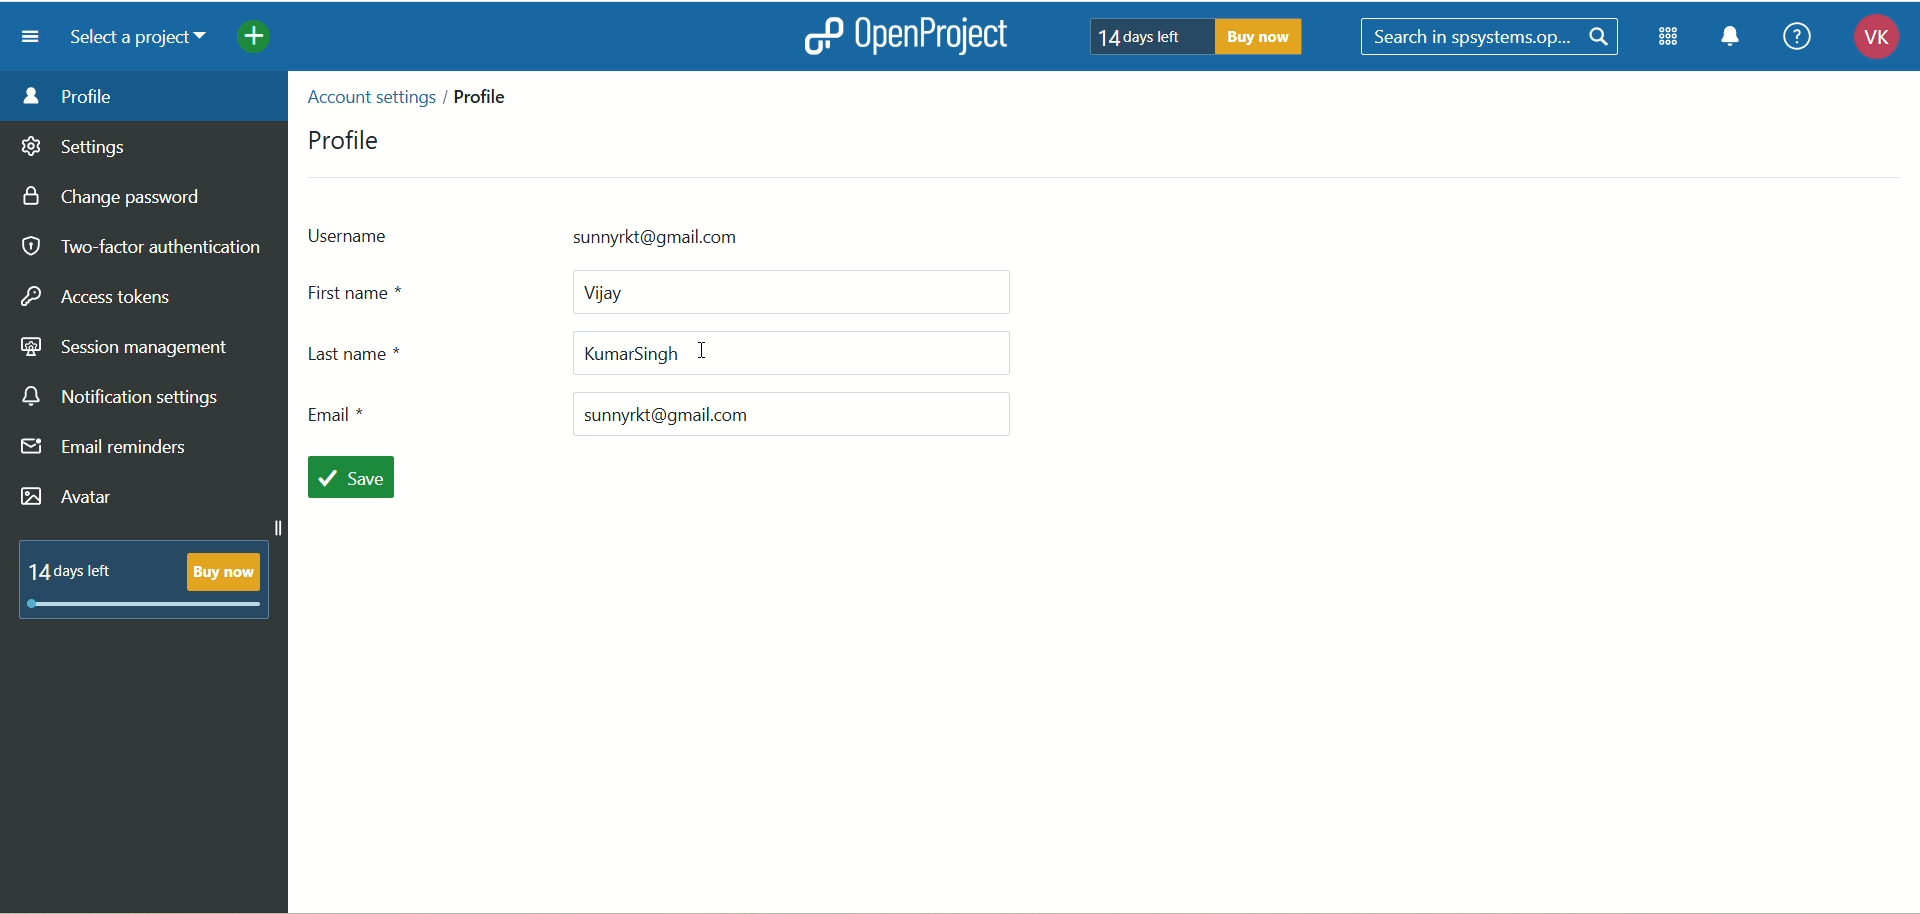  Describe the element at coordinates (943, 38) in the screenshot. I see `openproject` at that location.